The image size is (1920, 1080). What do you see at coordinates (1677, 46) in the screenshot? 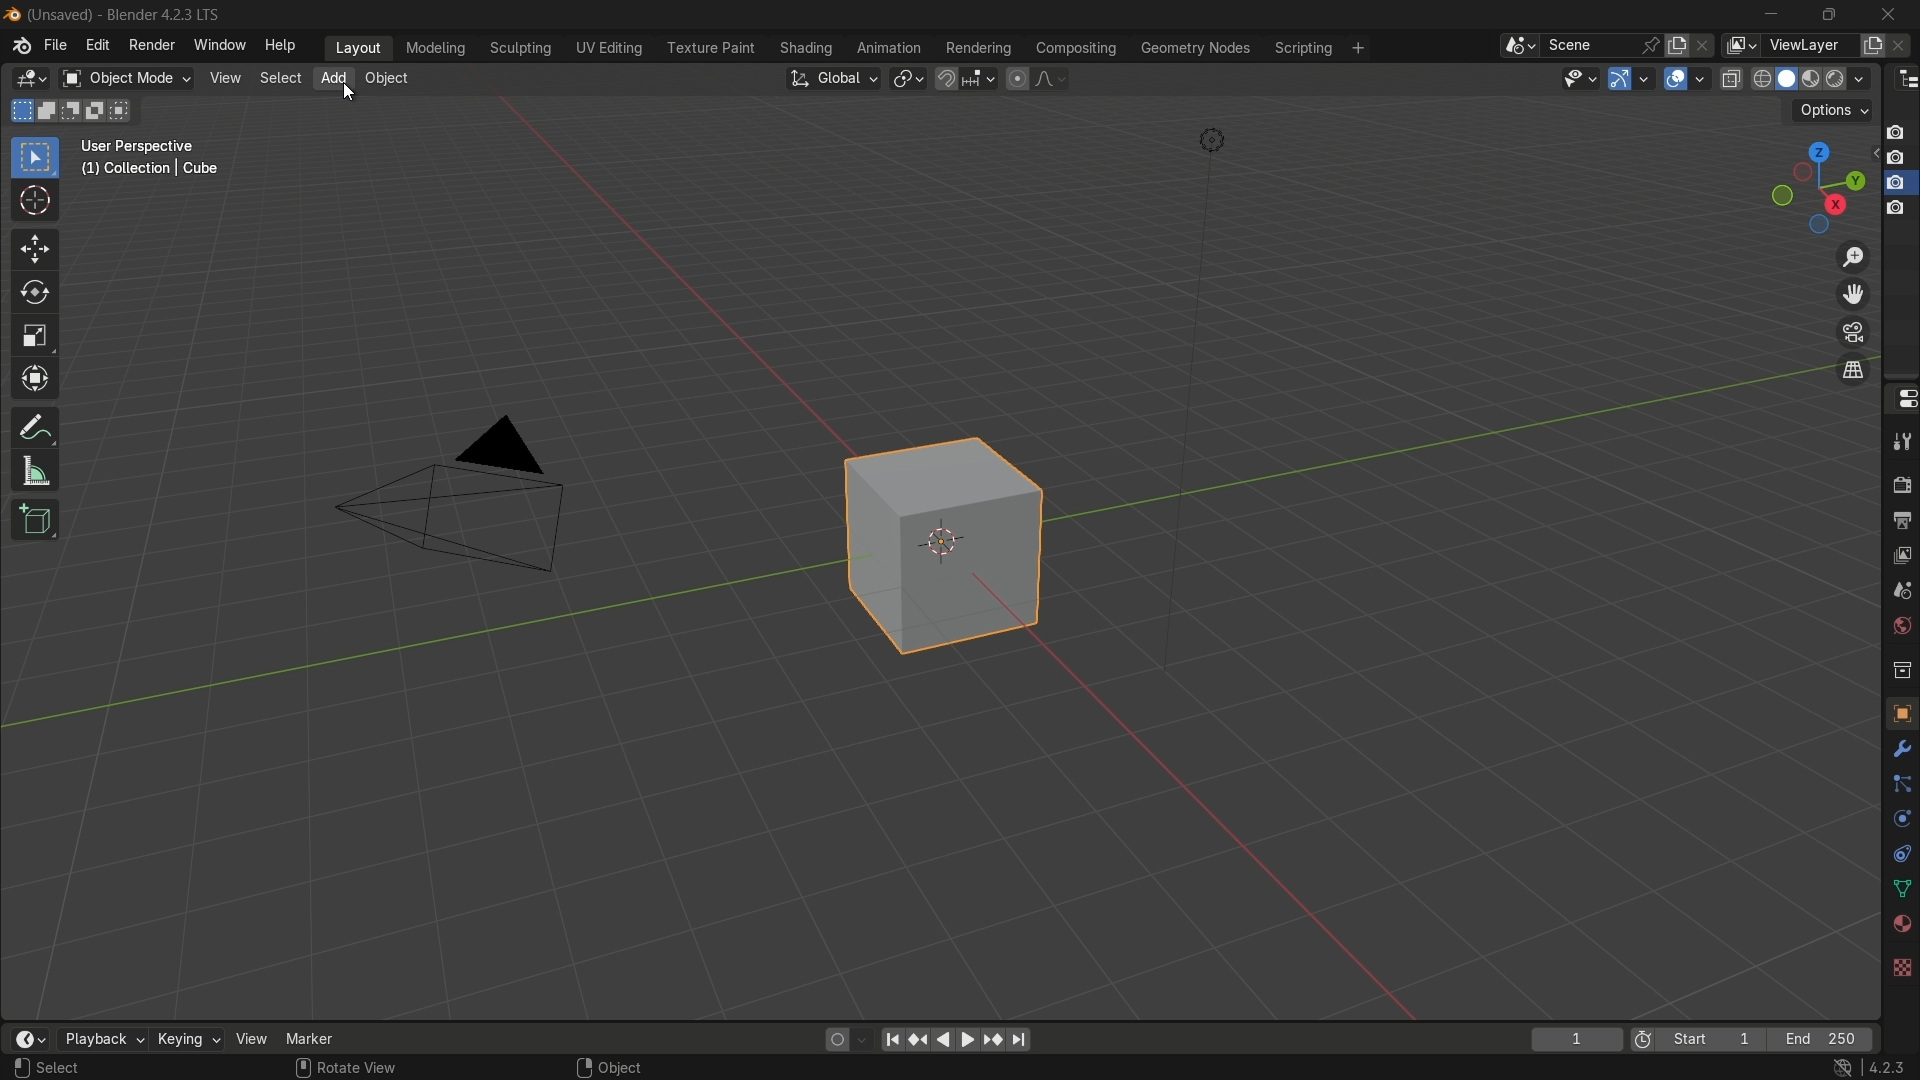
I see `add scene` at bounding box center [1677, 46].